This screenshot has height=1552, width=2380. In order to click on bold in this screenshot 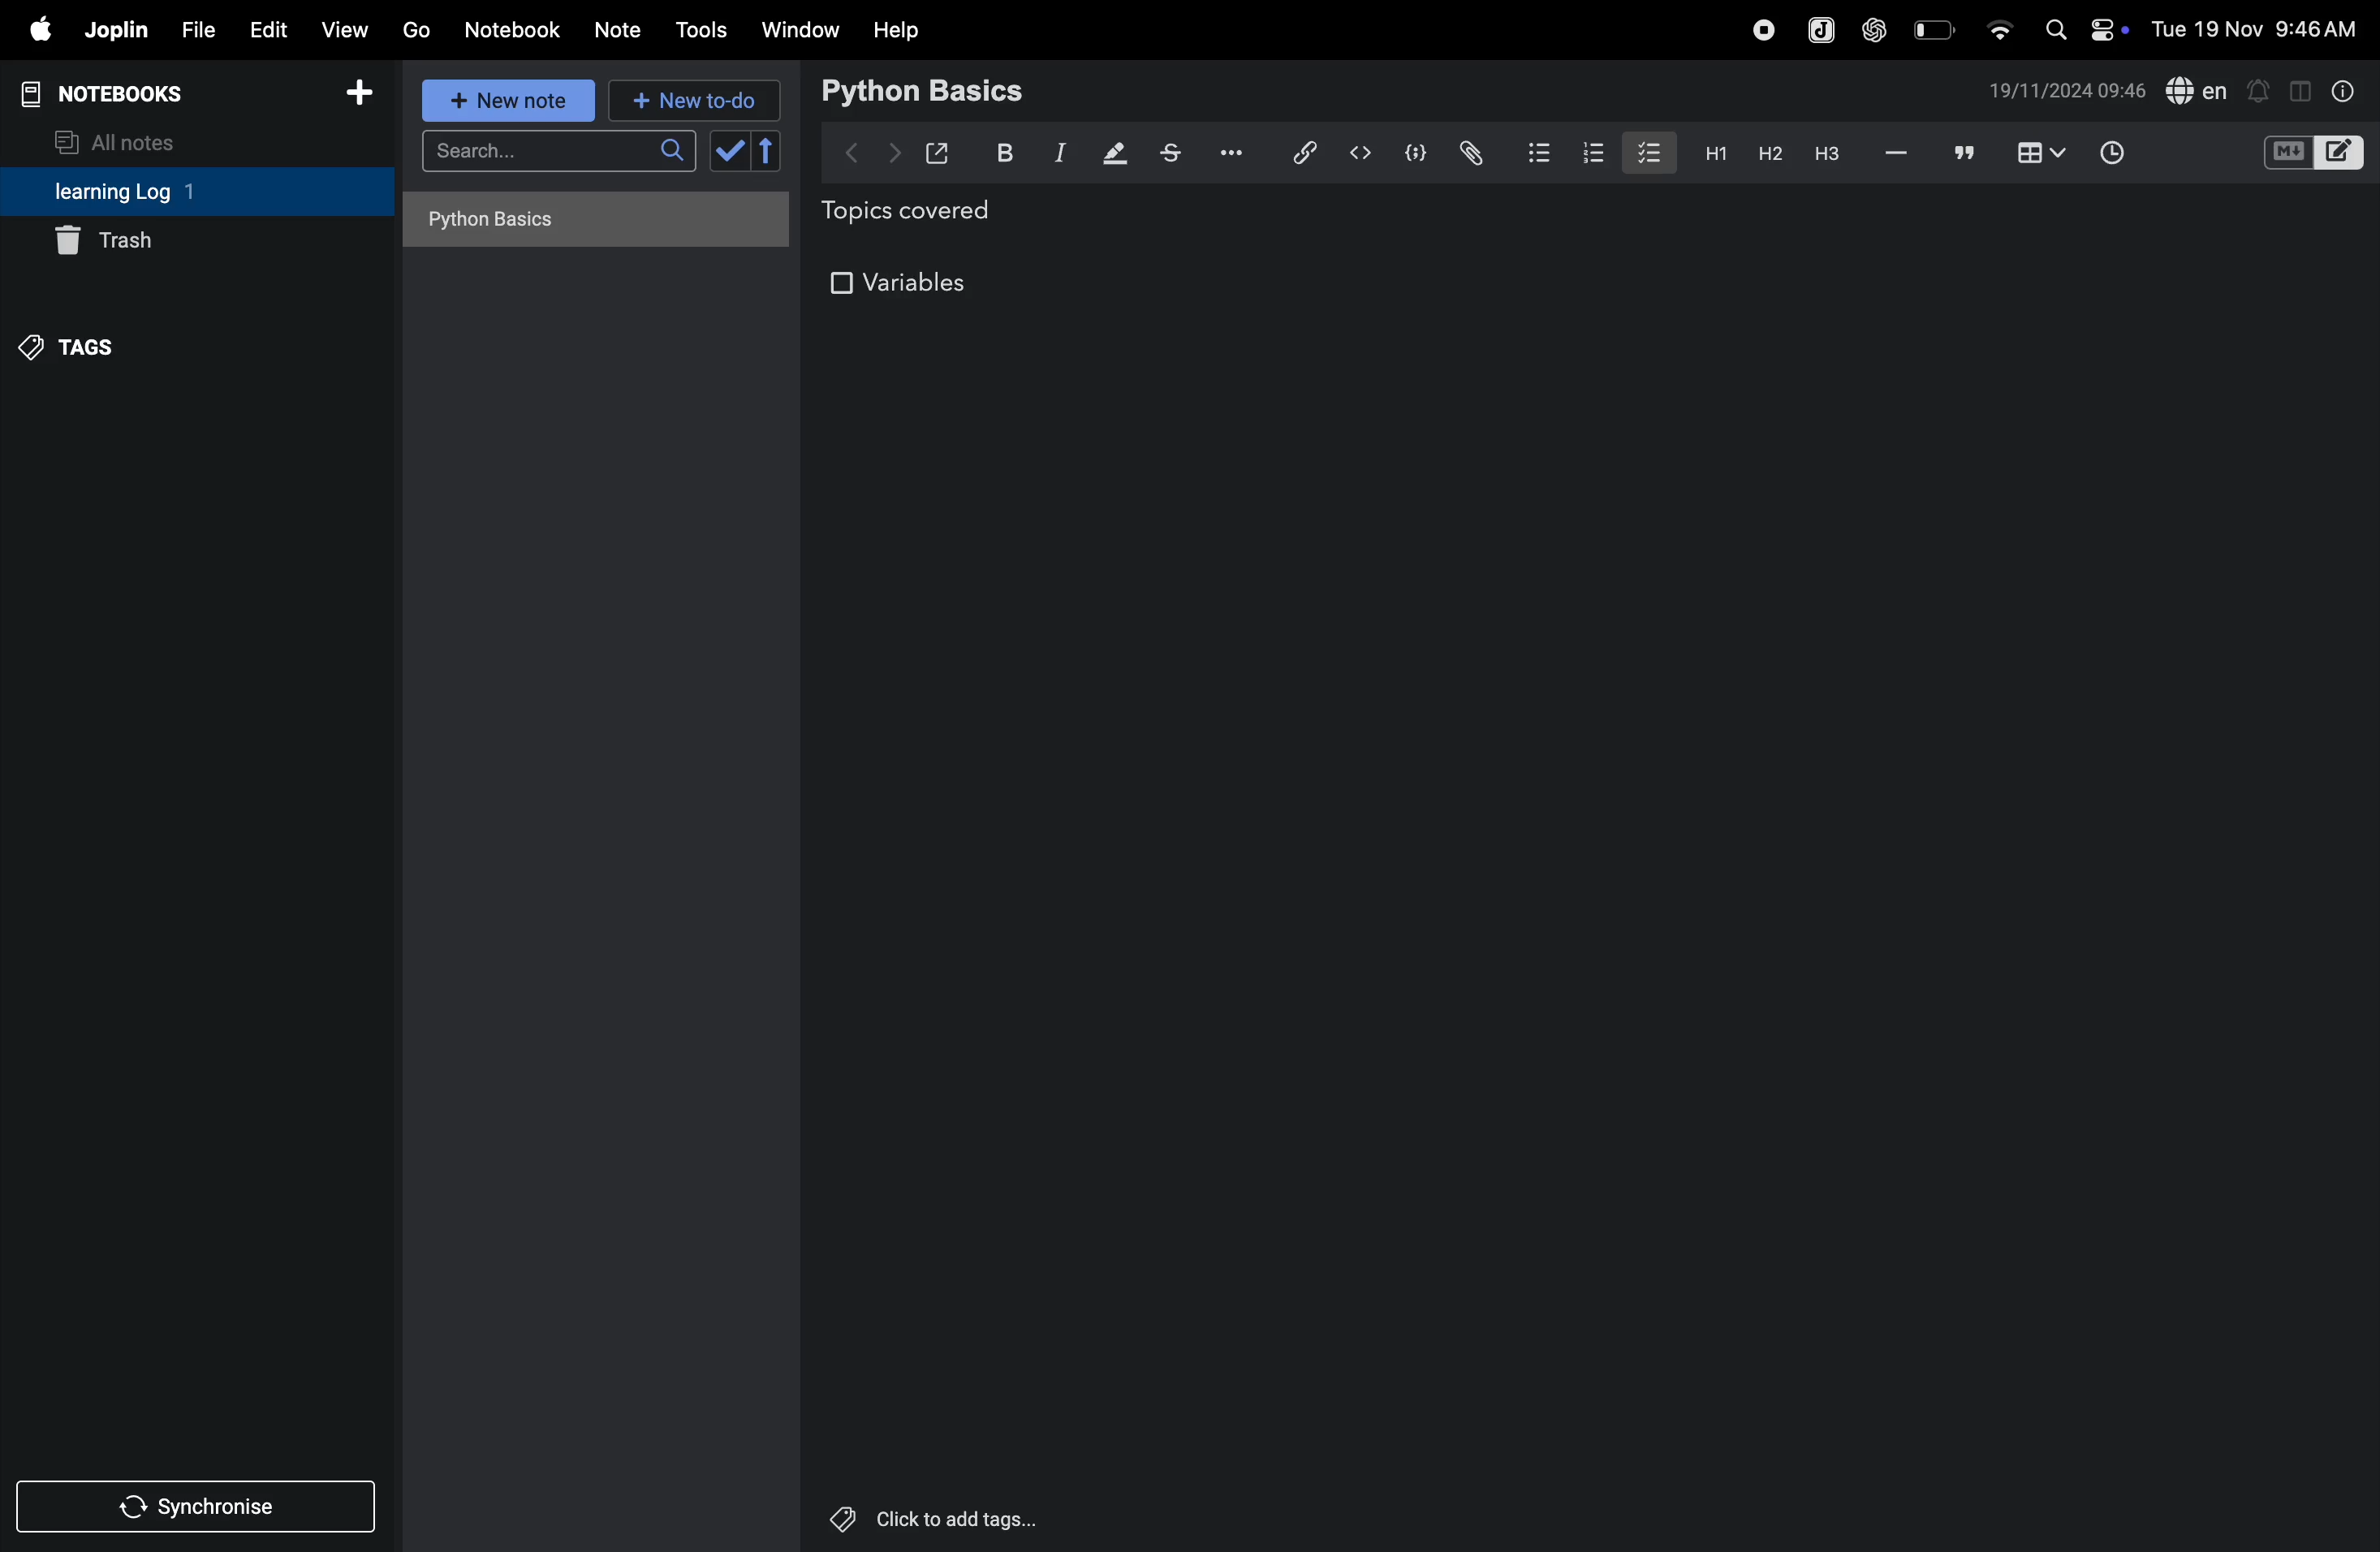, I will do `click(1000, 153)`.